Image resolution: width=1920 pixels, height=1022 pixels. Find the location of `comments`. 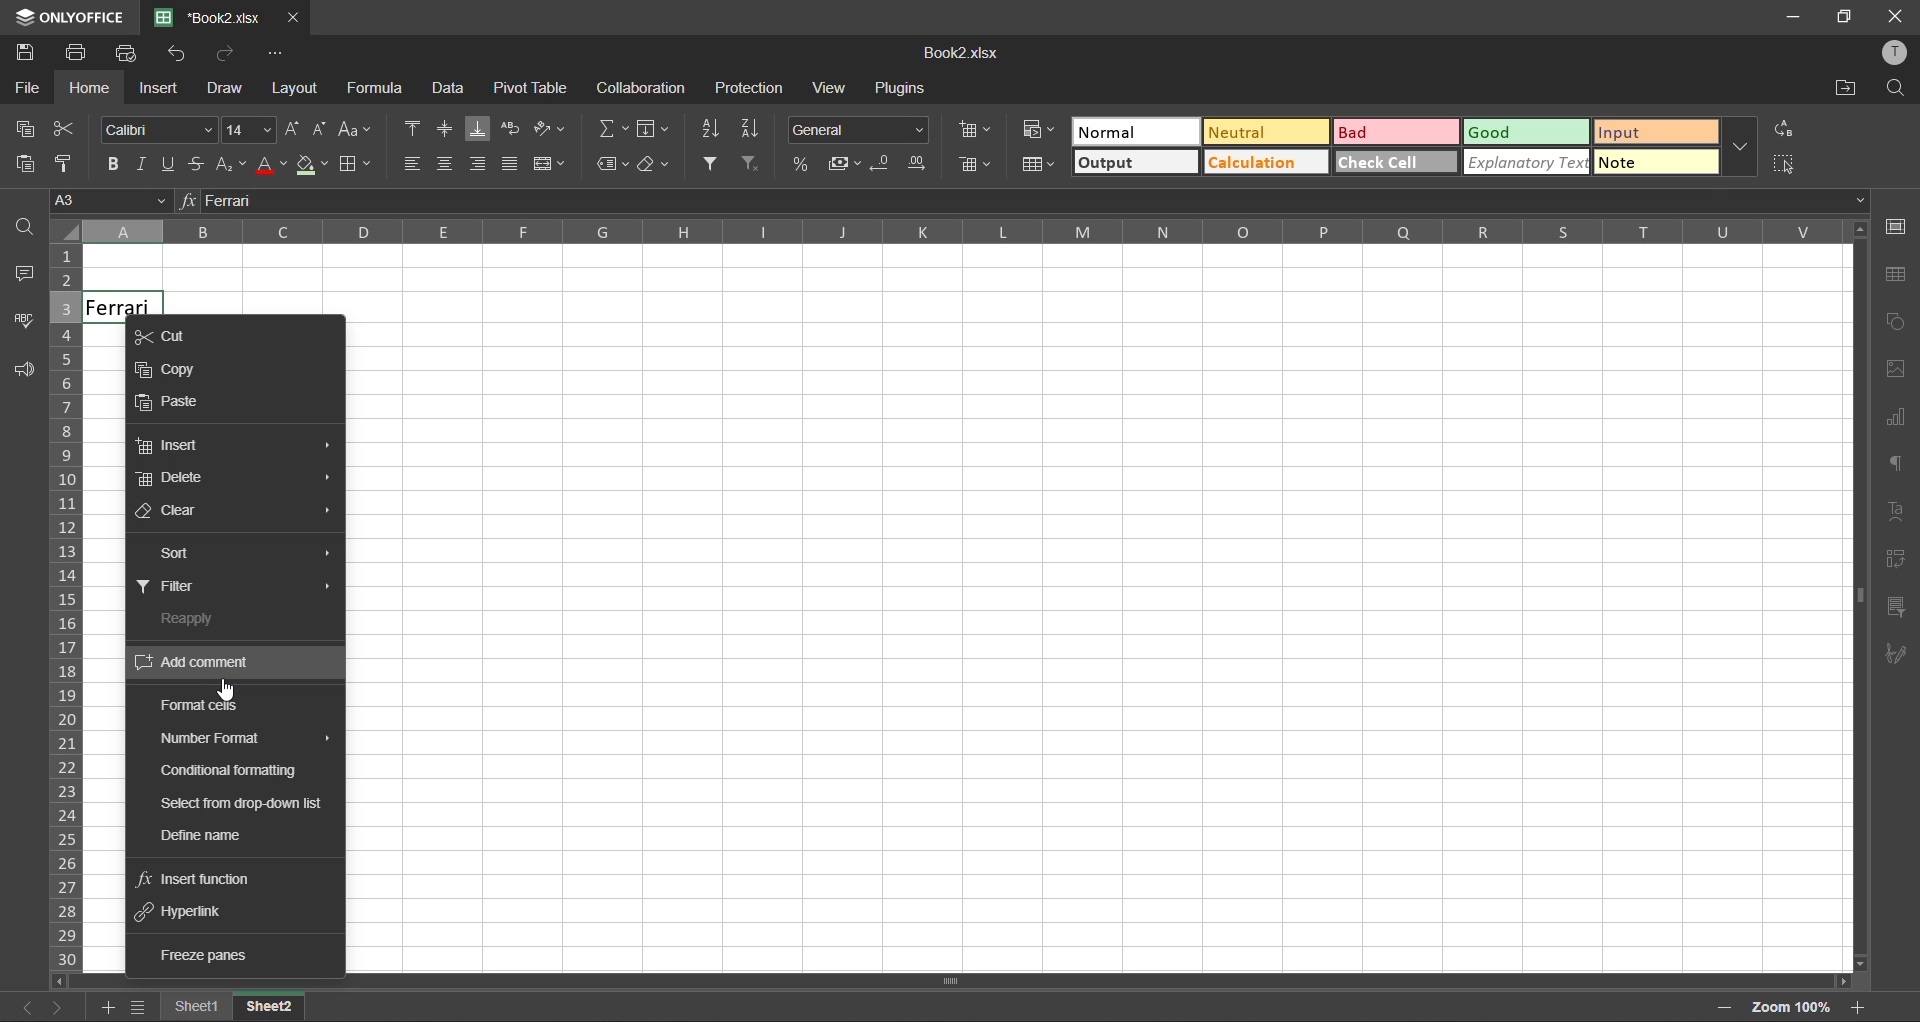

comments is located at coordinates (25, 277).